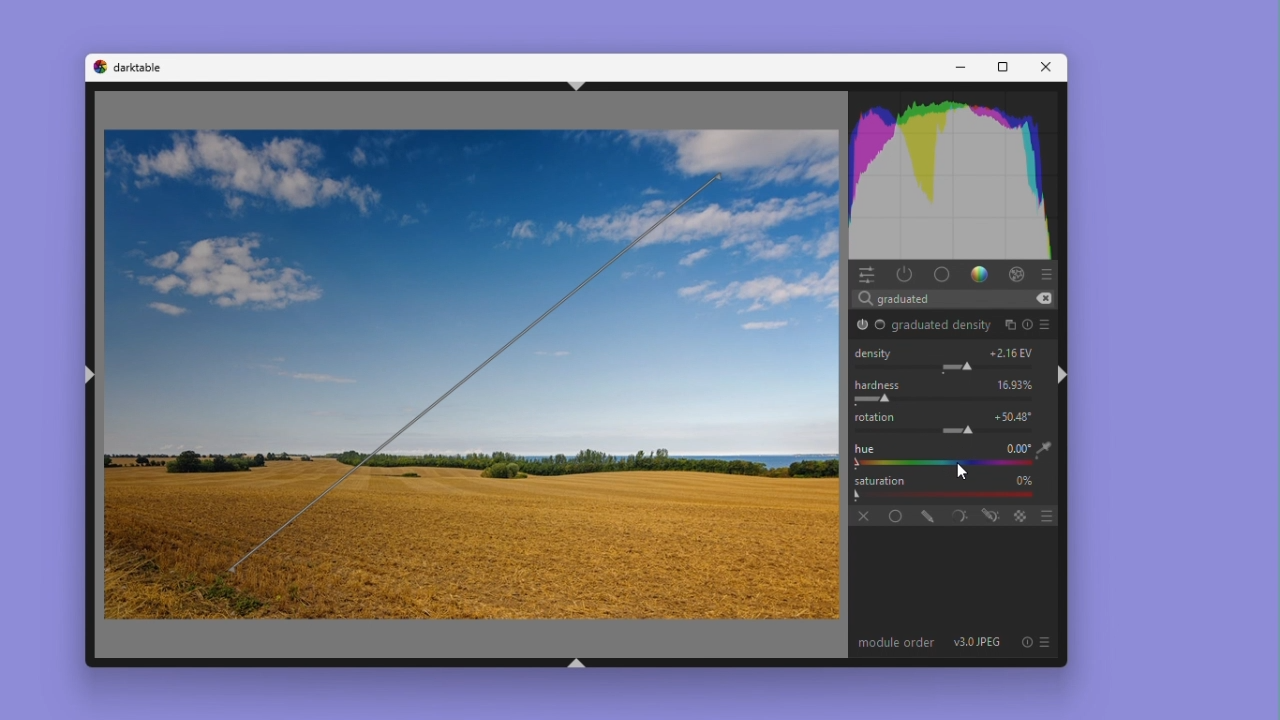 The image size is (1280, 720). Describe the element at coordinates (143, 67) in the screenshot. I see `darktable` at that location.